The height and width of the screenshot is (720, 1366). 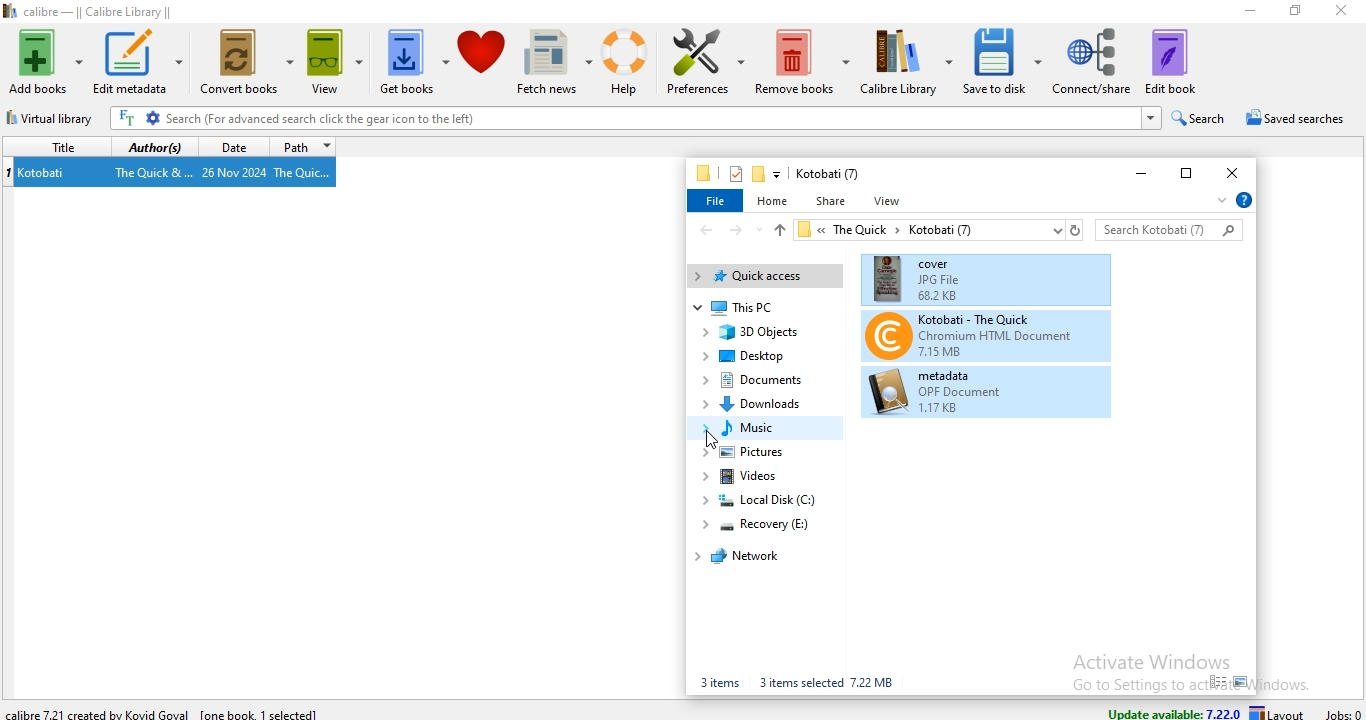 What do you see at coordinates (753, 477) in the screenshot?
I see `videos` at bounding box center [753, 477].